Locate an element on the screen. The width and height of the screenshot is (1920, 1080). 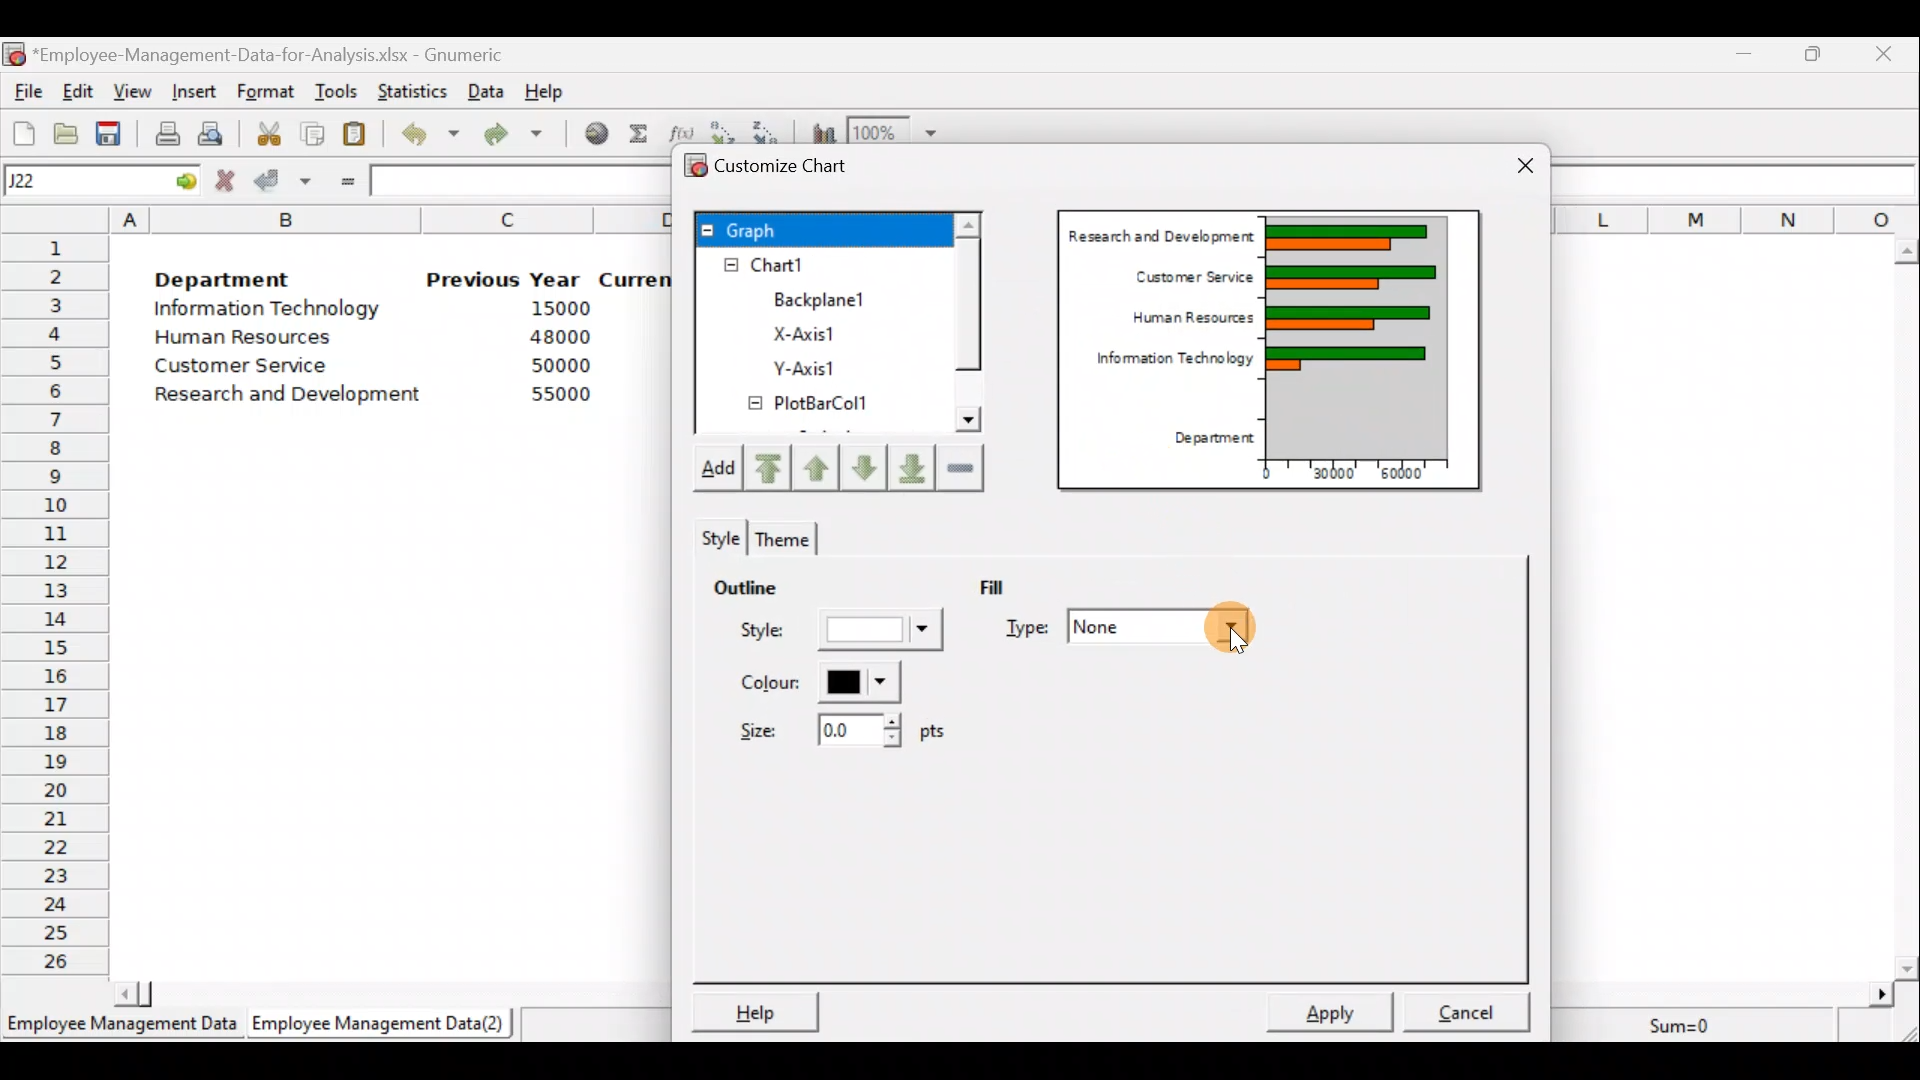
Department is located at coordinates (238, 280).